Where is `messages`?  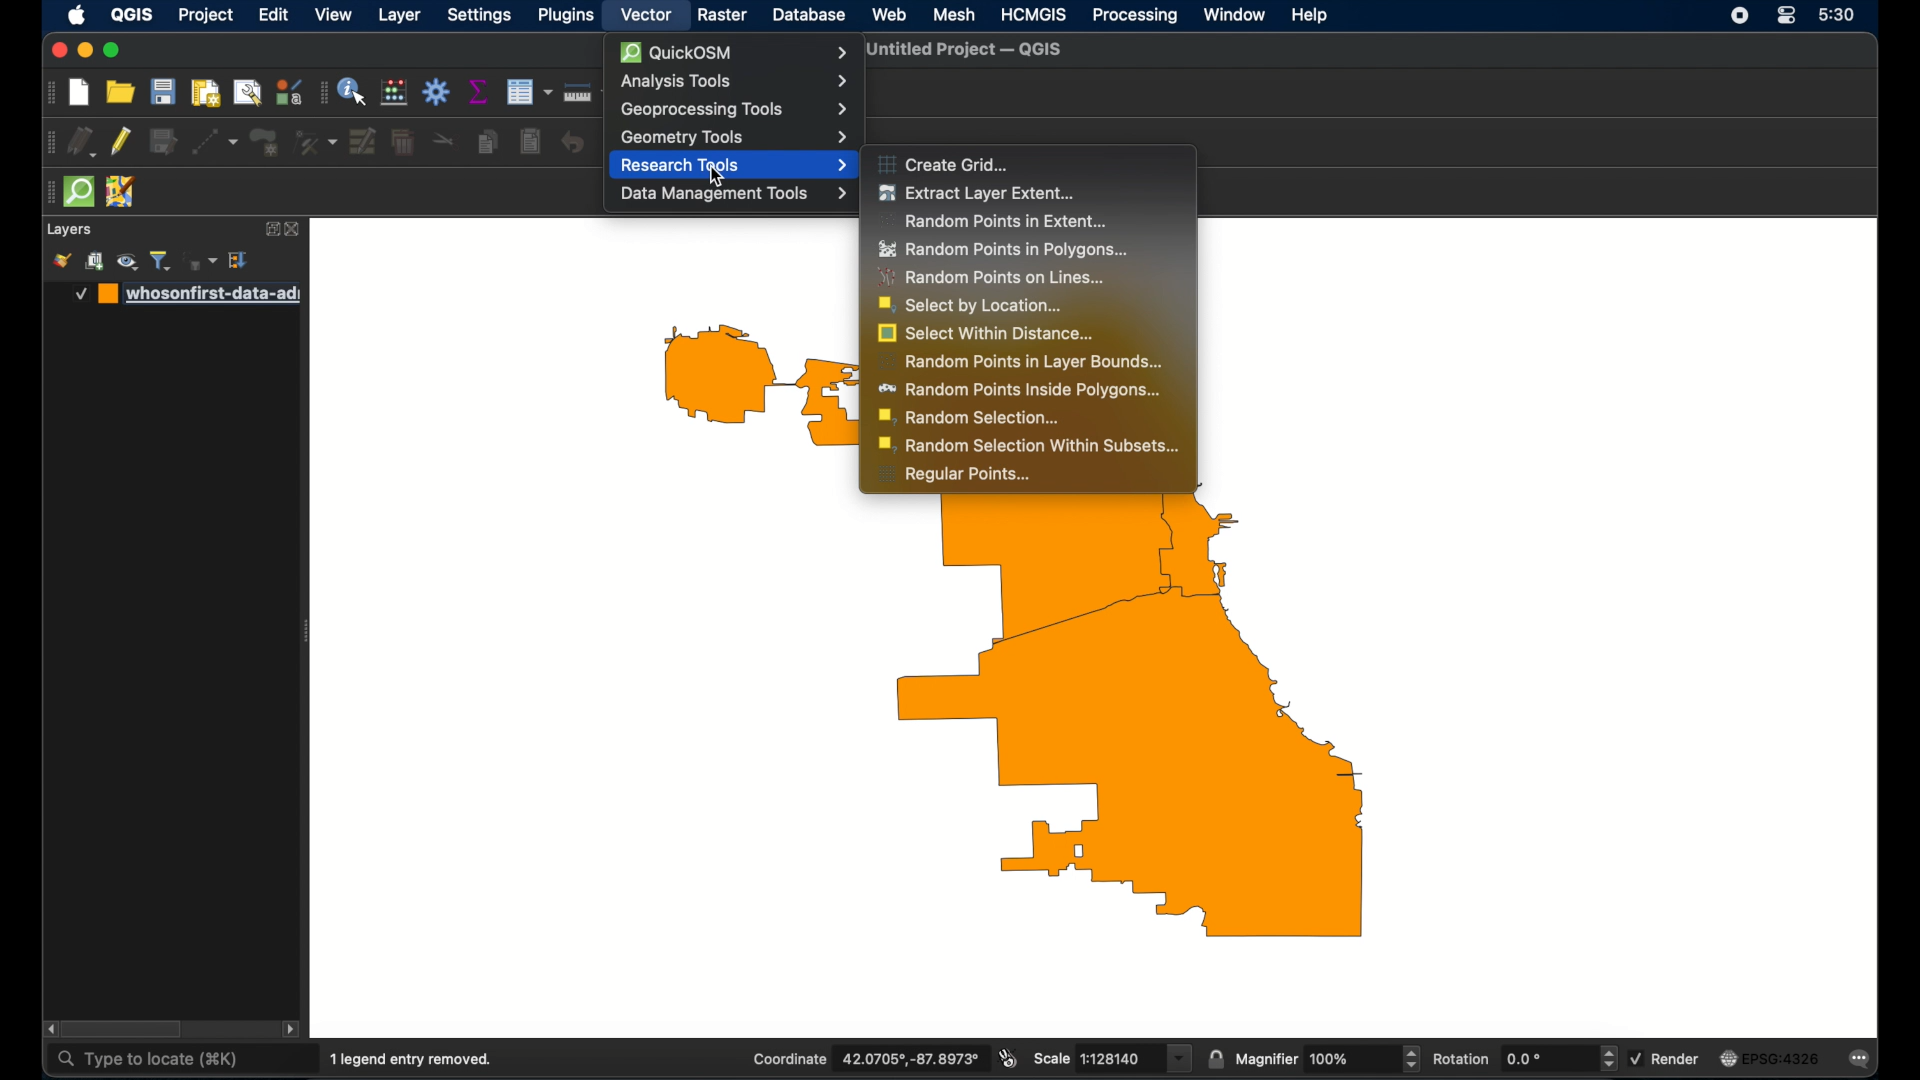
messages is located at coordinates (1862, 1060).